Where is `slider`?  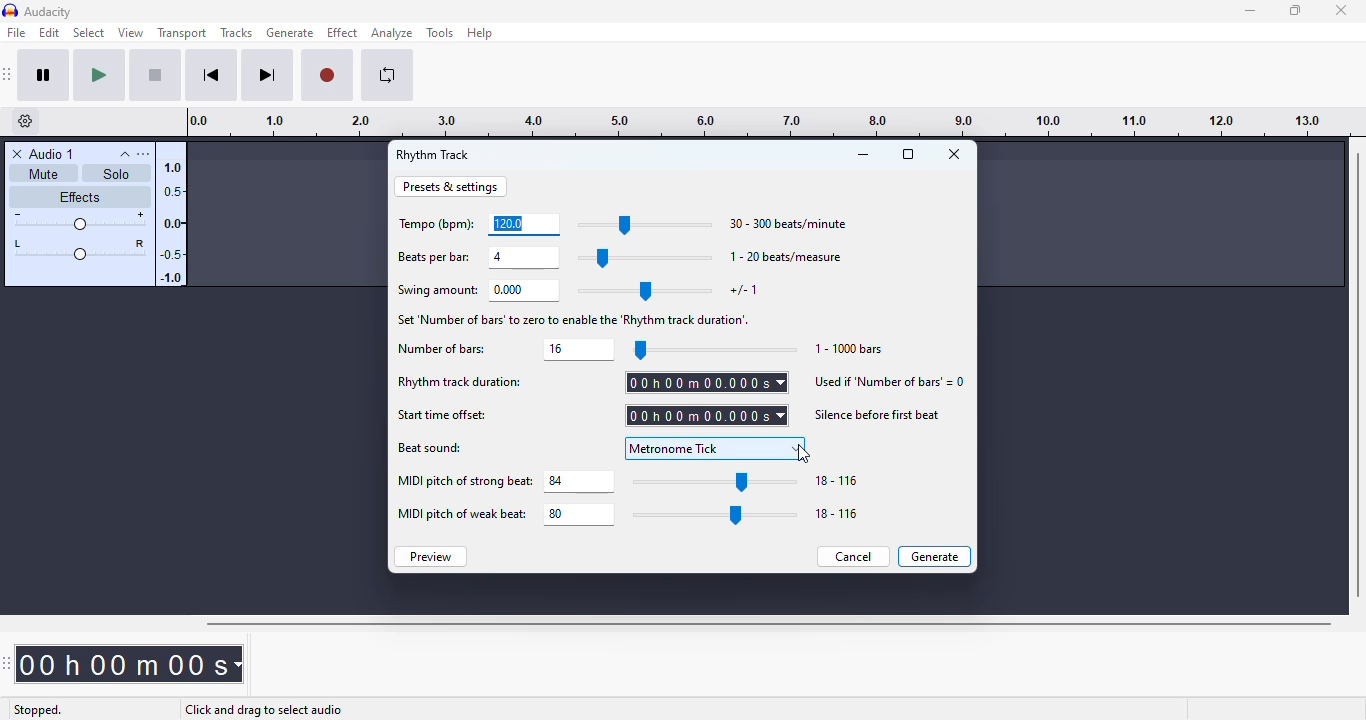 slider is located at coordinates (645, 258).